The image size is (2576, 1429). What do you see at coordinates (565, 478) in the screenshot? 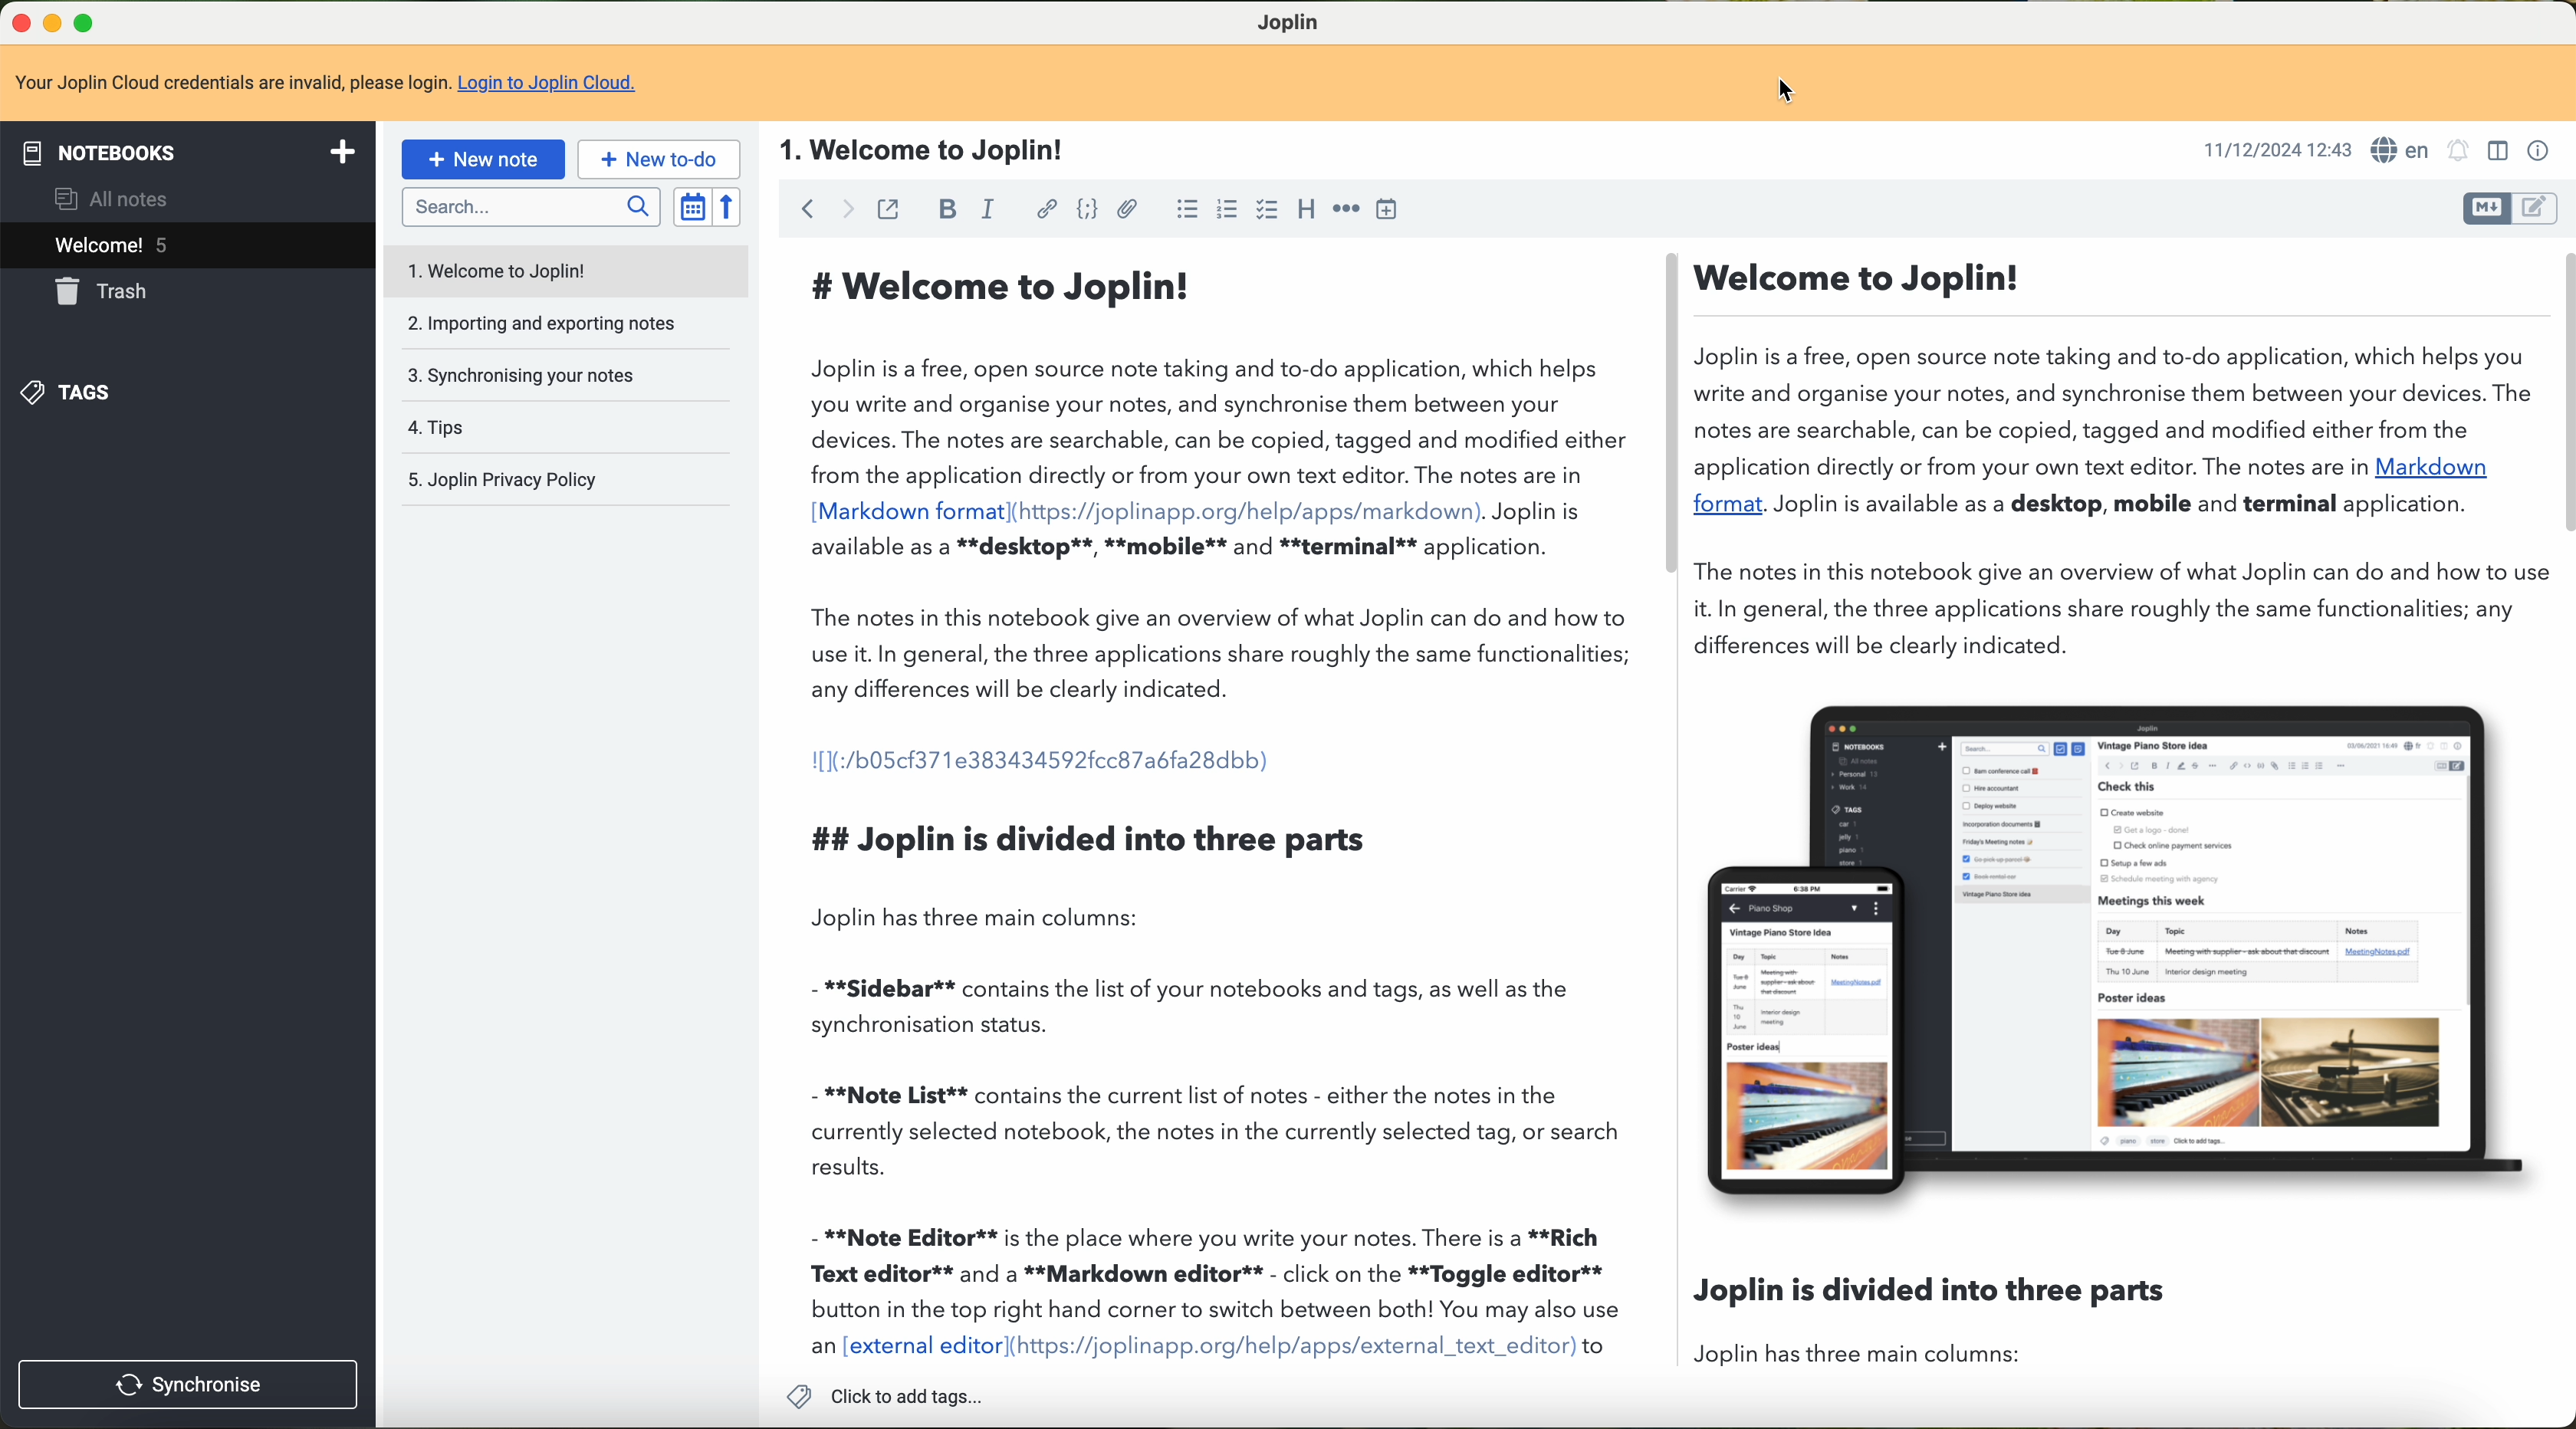
I see `Joplin privacy policy` at bounding box center [565, 478].